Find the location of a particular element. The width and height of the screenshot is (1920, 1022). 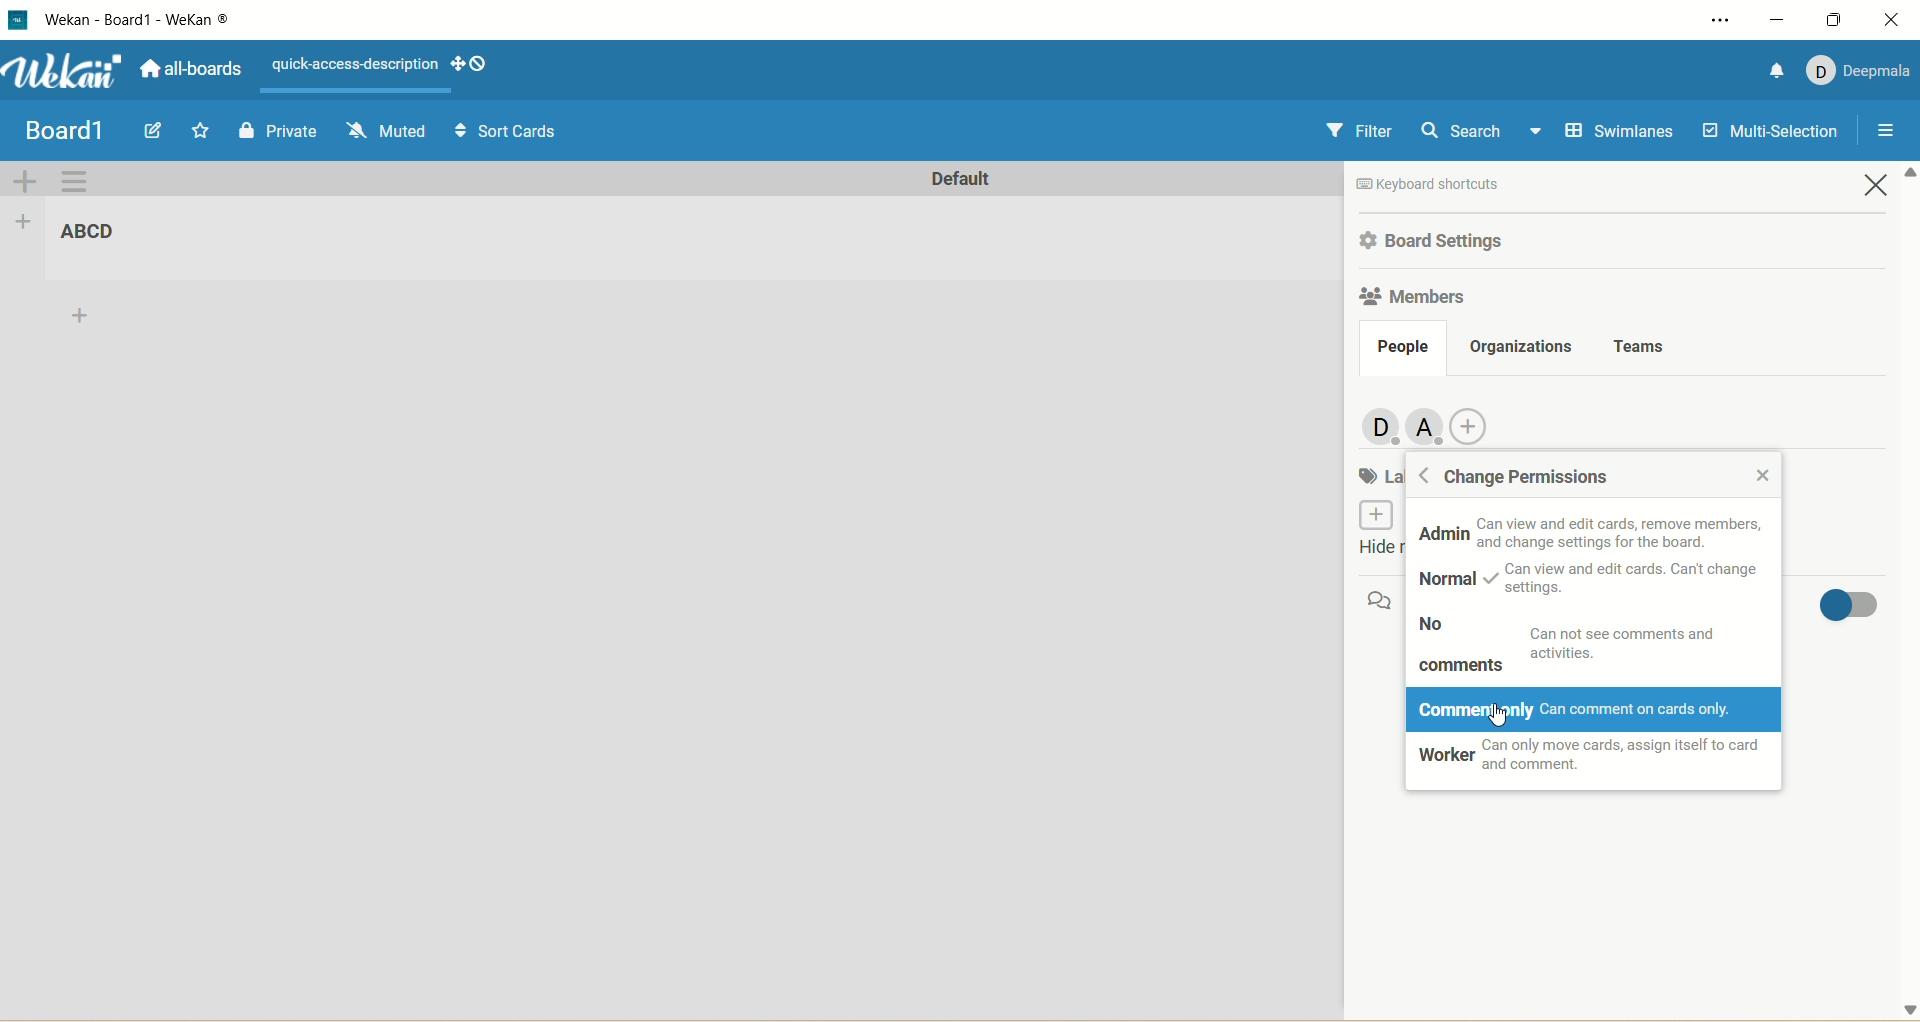

no is located at coordinates (1437, 628).